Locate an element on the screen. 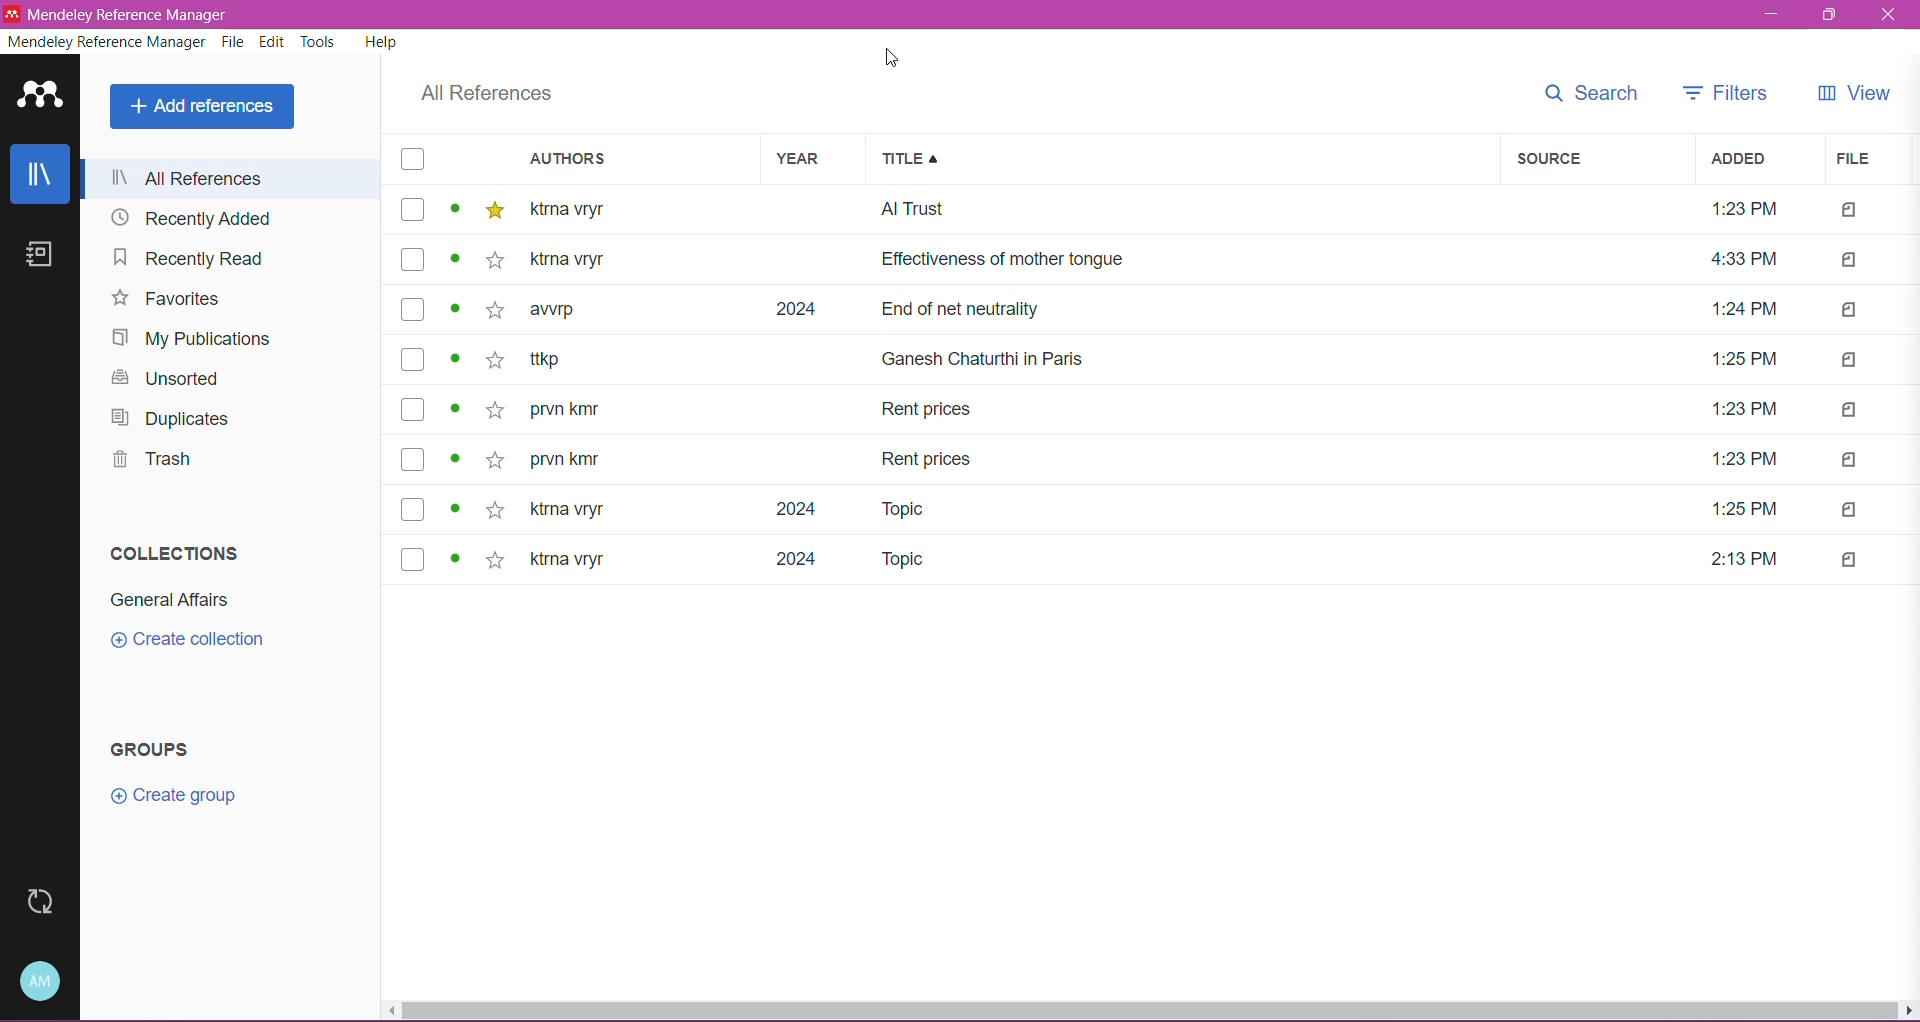 The height and width of the screenshot is (1022, 1920). All References is located at coordinates (489, 93).